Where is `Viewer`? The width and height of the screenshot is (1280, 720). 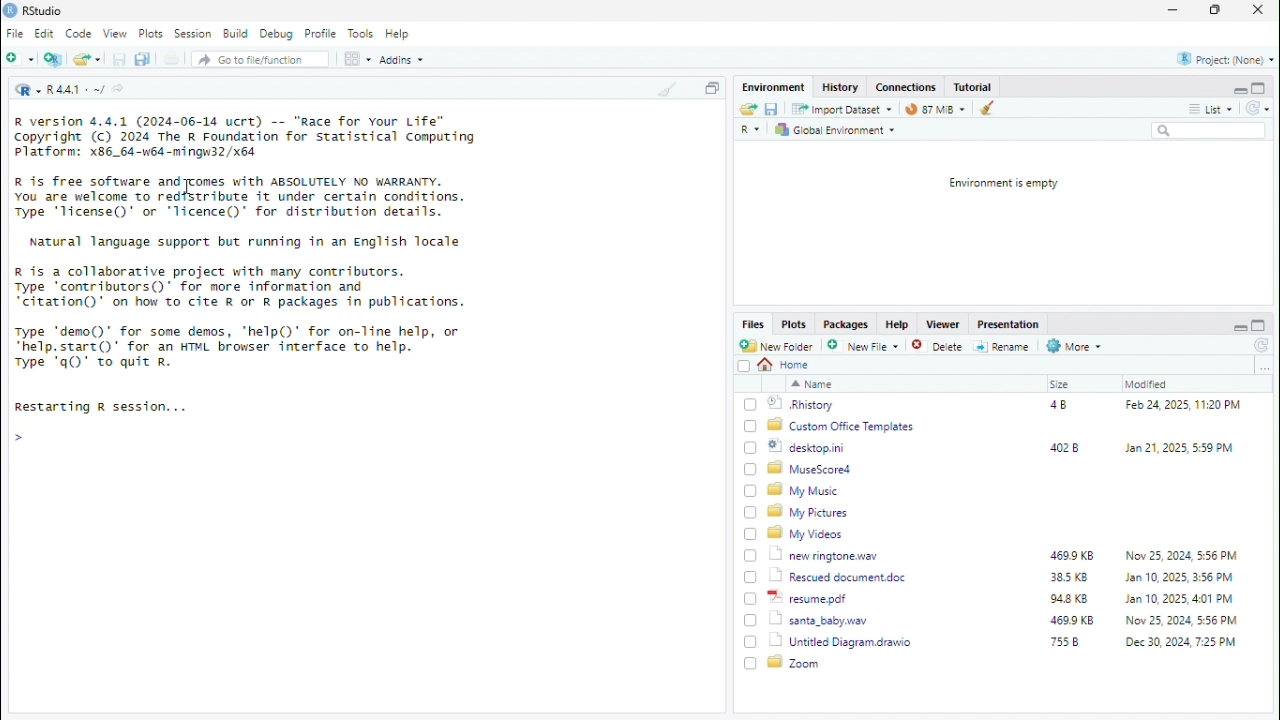
Viewer is located at coordinates (944, 323).